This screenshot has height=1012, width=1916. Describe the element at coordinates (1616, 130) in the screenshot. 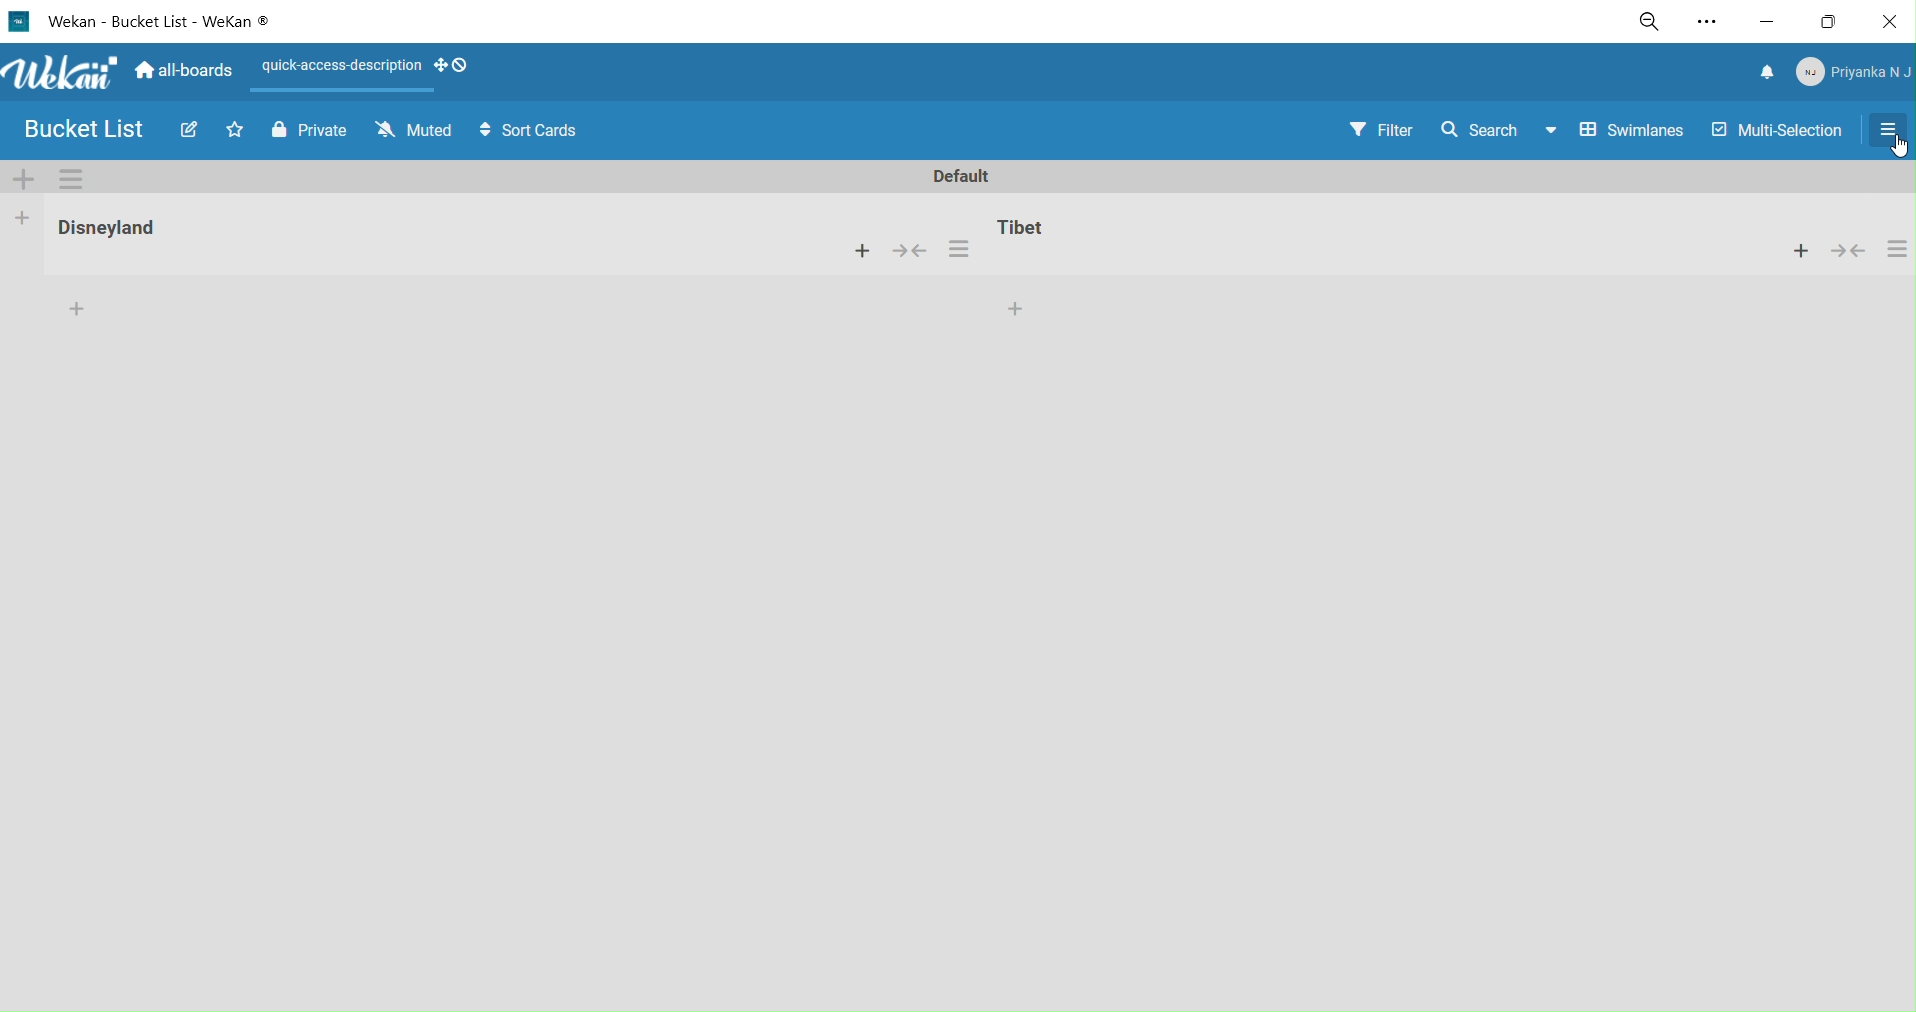

I see `swimlanes` at that location.